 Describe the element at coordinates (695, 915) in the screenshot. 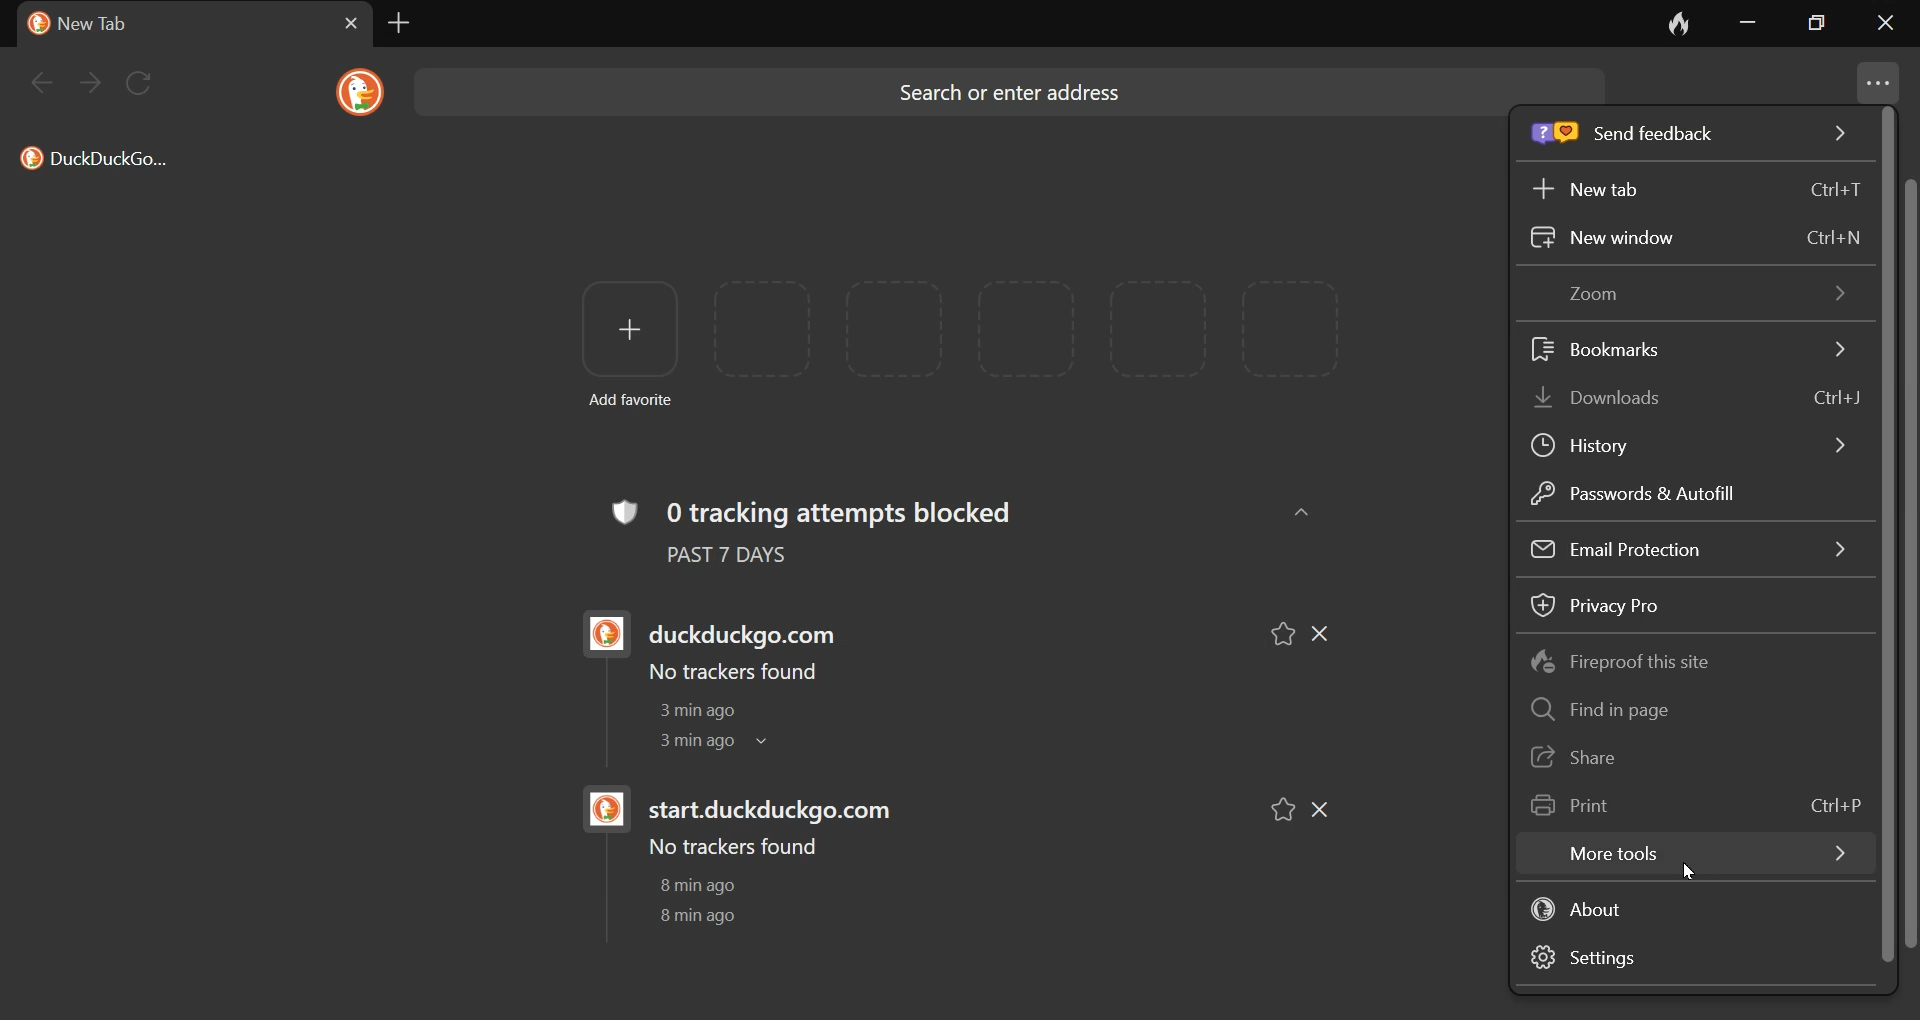

I see `8 min ago` at that location.